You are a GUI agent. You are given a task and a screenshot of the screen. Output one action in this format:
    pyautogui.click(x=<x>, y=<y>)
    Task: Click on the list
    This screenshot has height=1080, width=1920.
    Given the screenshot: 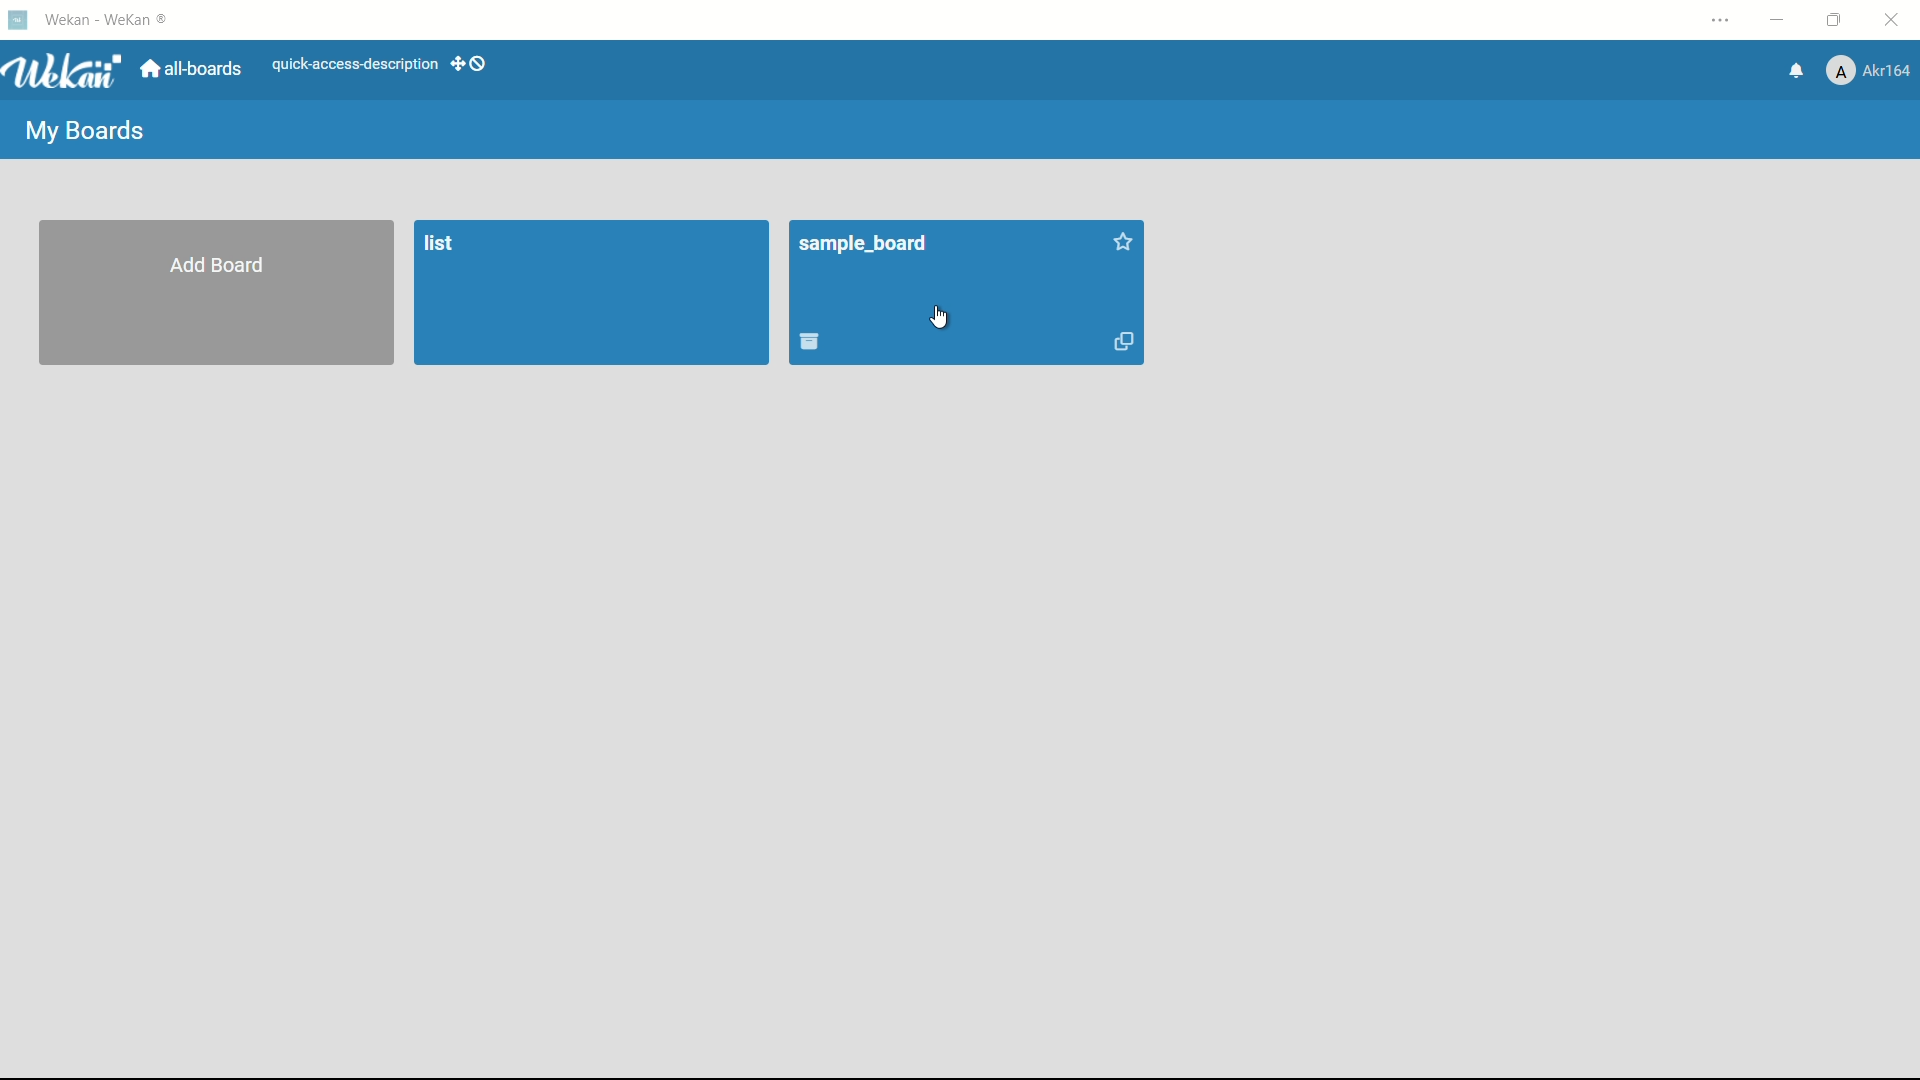 What is the action you would take?
    pyautogui.click(x=592, y=292)
    